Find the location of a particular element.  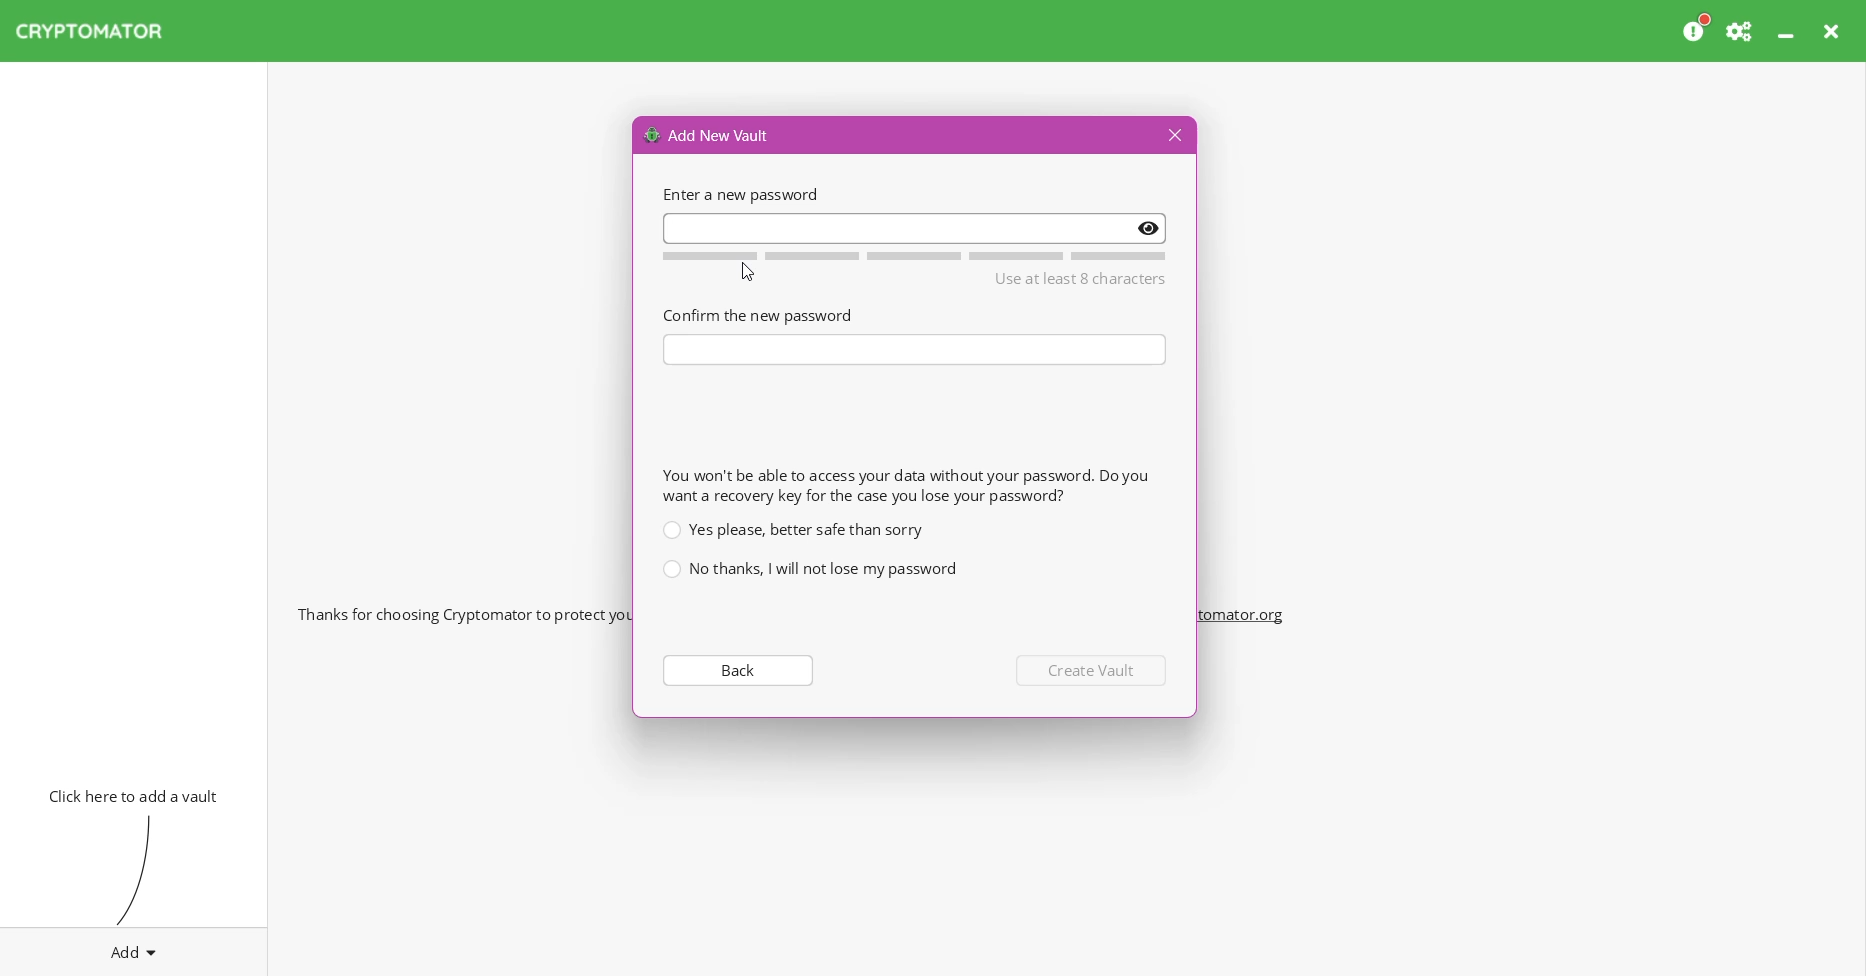

Preferences is located at coordinates (1741, 31).